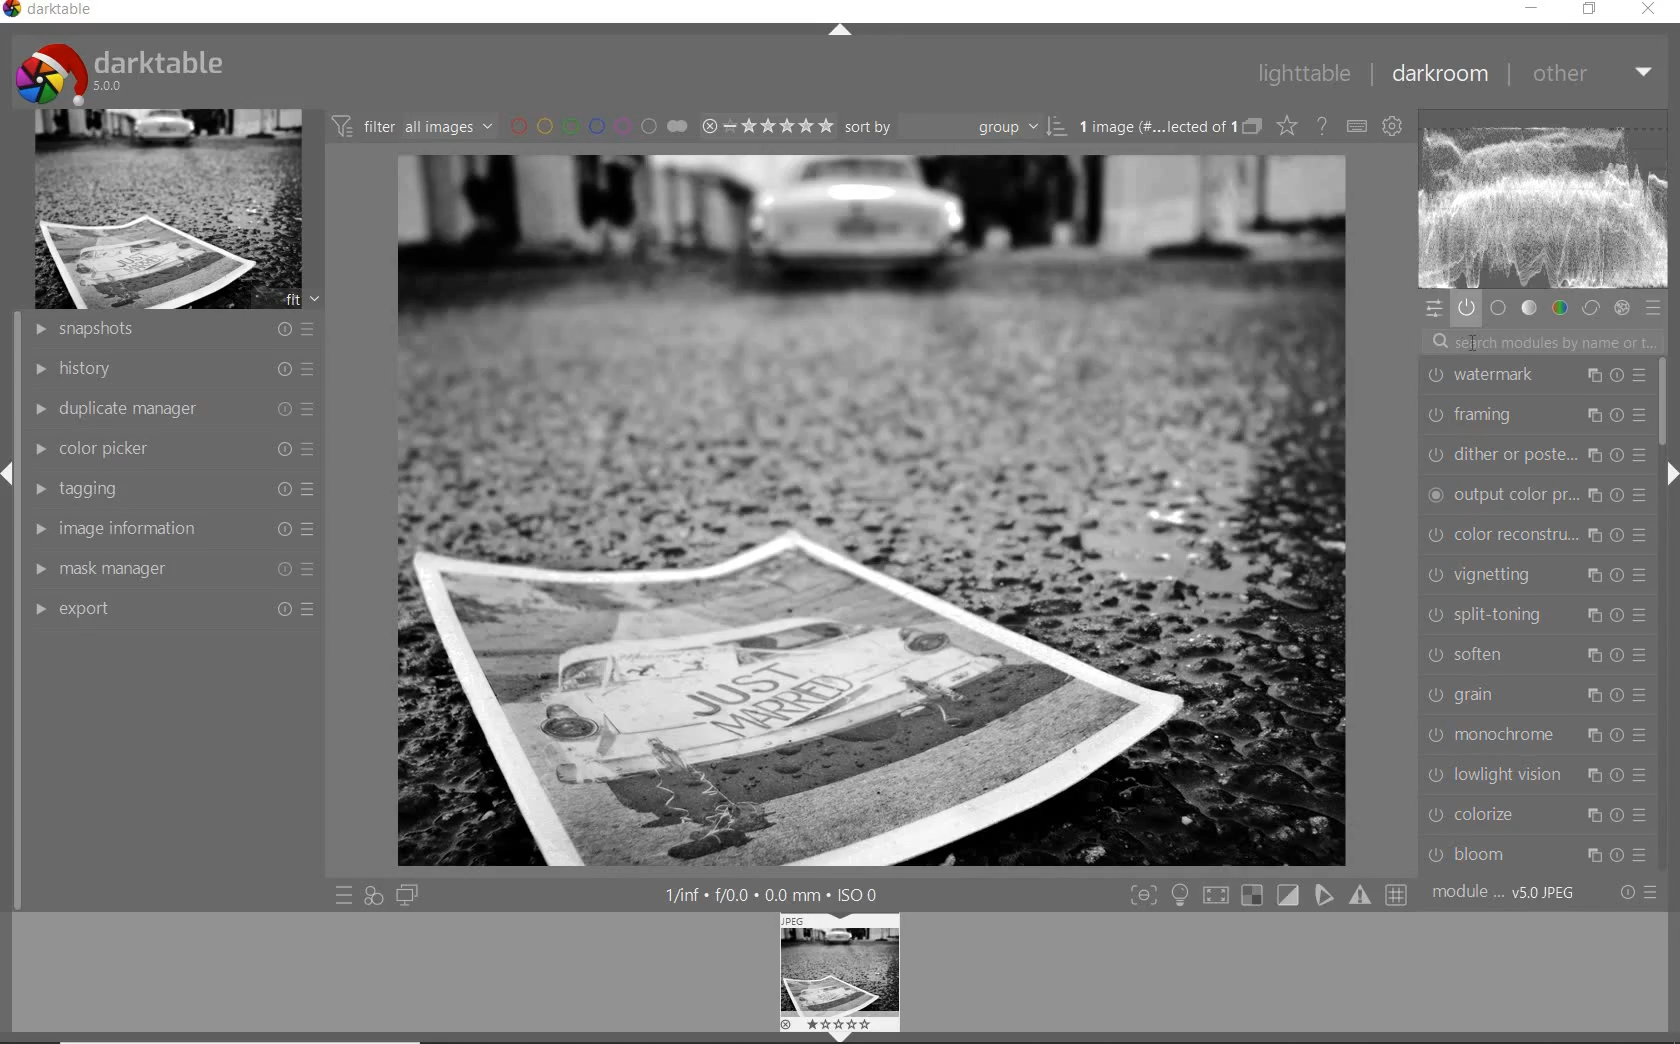  What do you see at coordinates (344, 892) in the screenshot?
I see `quick access to preset` at bounding box center [344, 892].